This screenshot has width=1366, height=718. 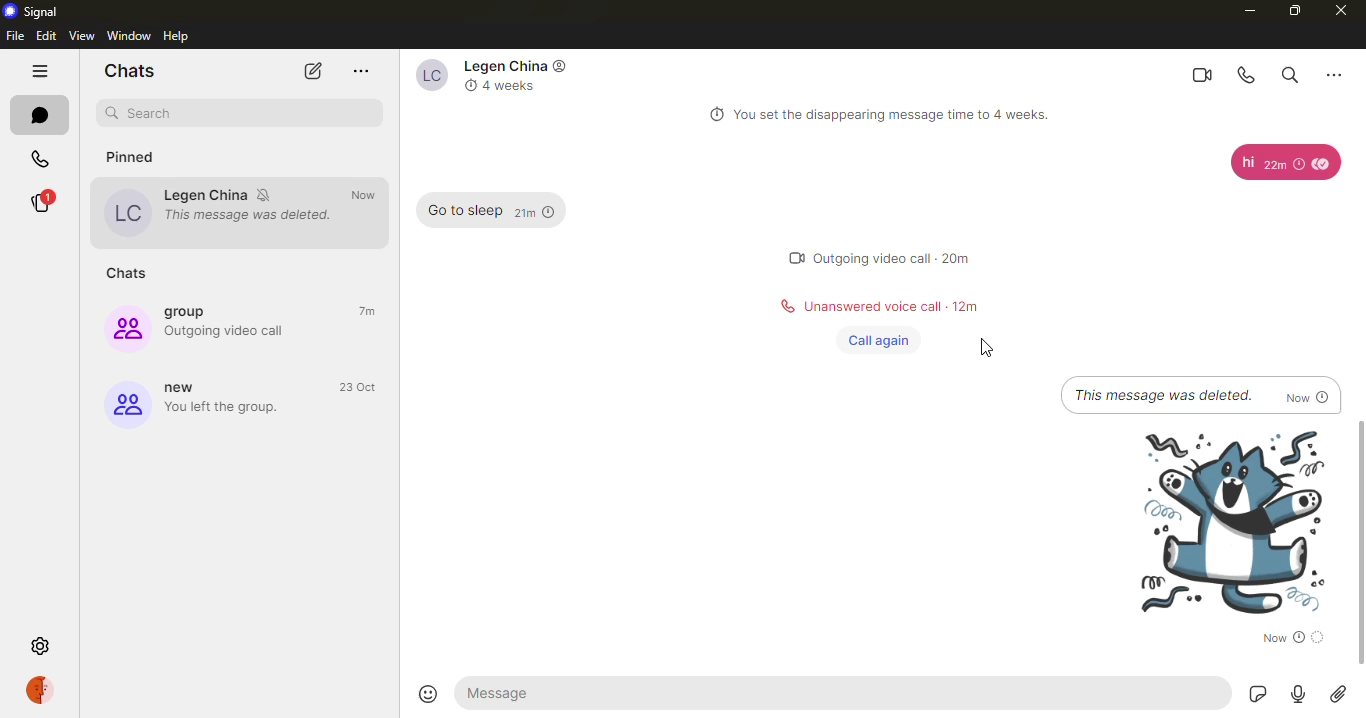 I want to click on voice call, so click(x=1246, y=75).